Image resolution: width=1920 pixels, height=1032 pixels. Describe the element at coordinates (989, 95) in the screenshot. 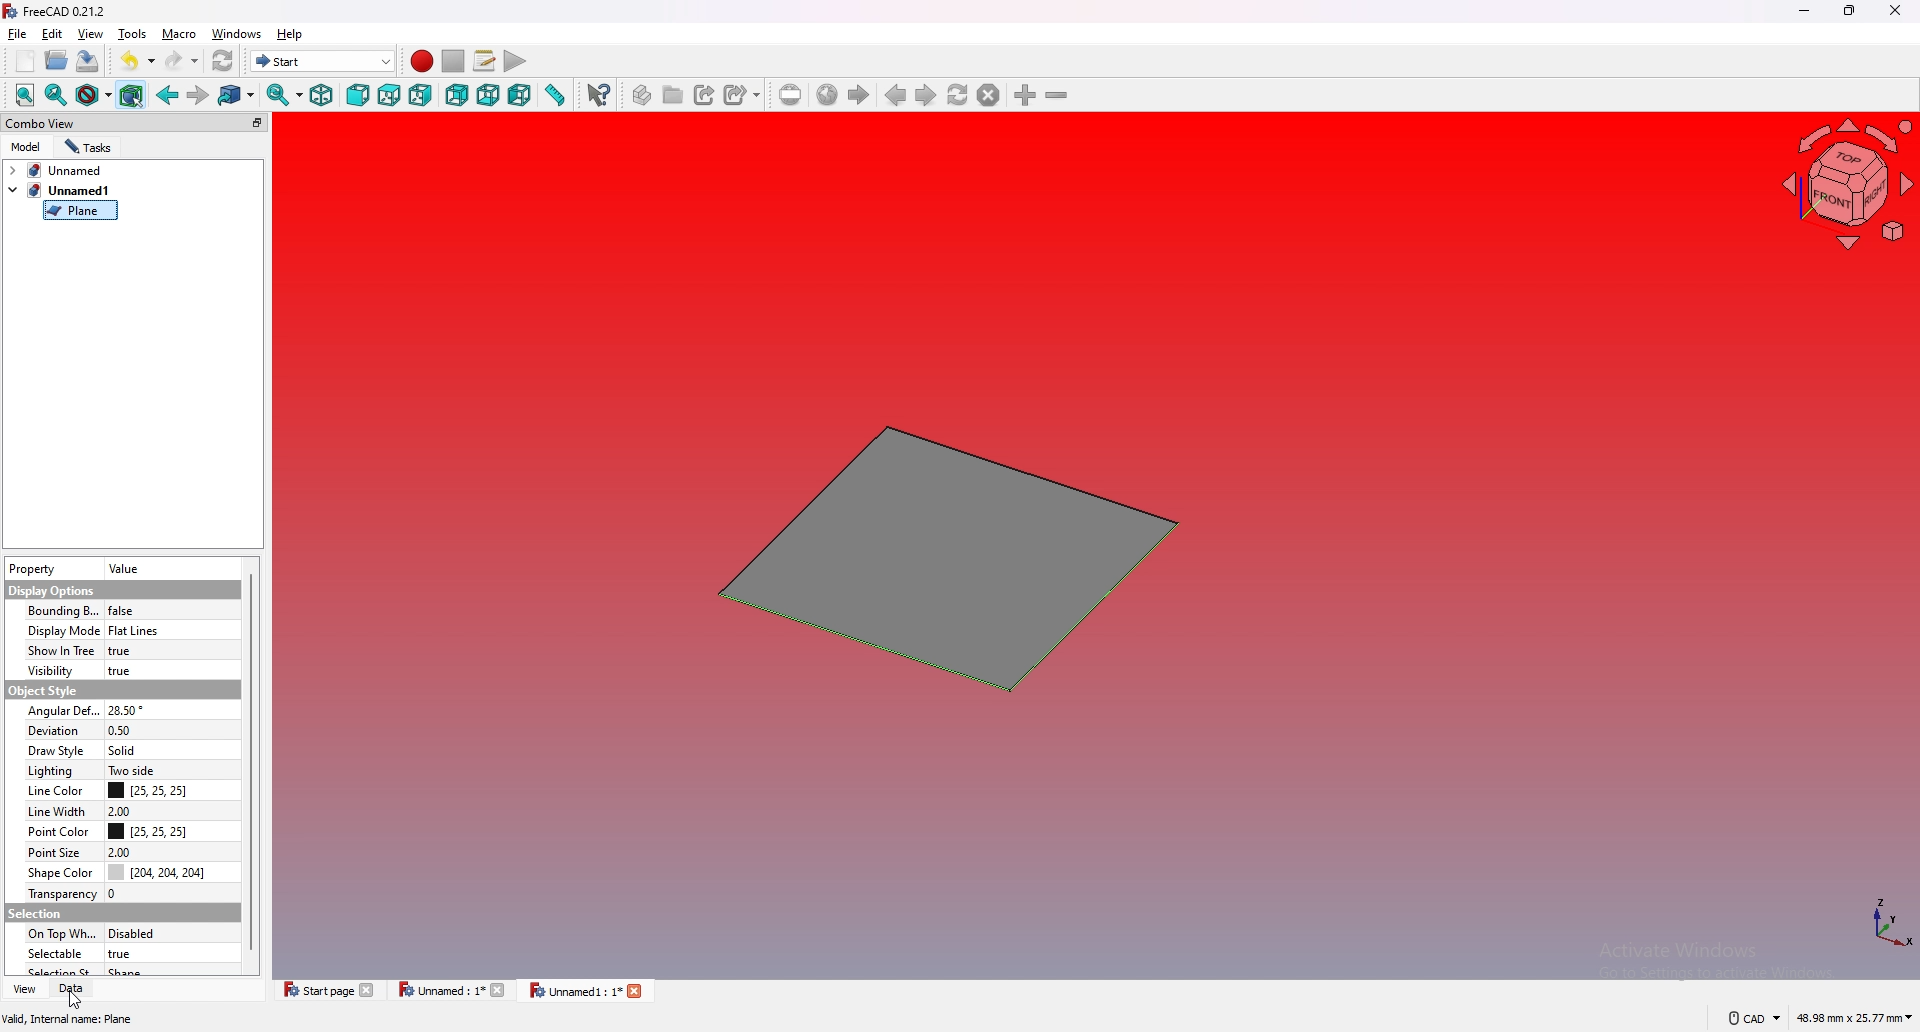

I see `stop loading` at that location.